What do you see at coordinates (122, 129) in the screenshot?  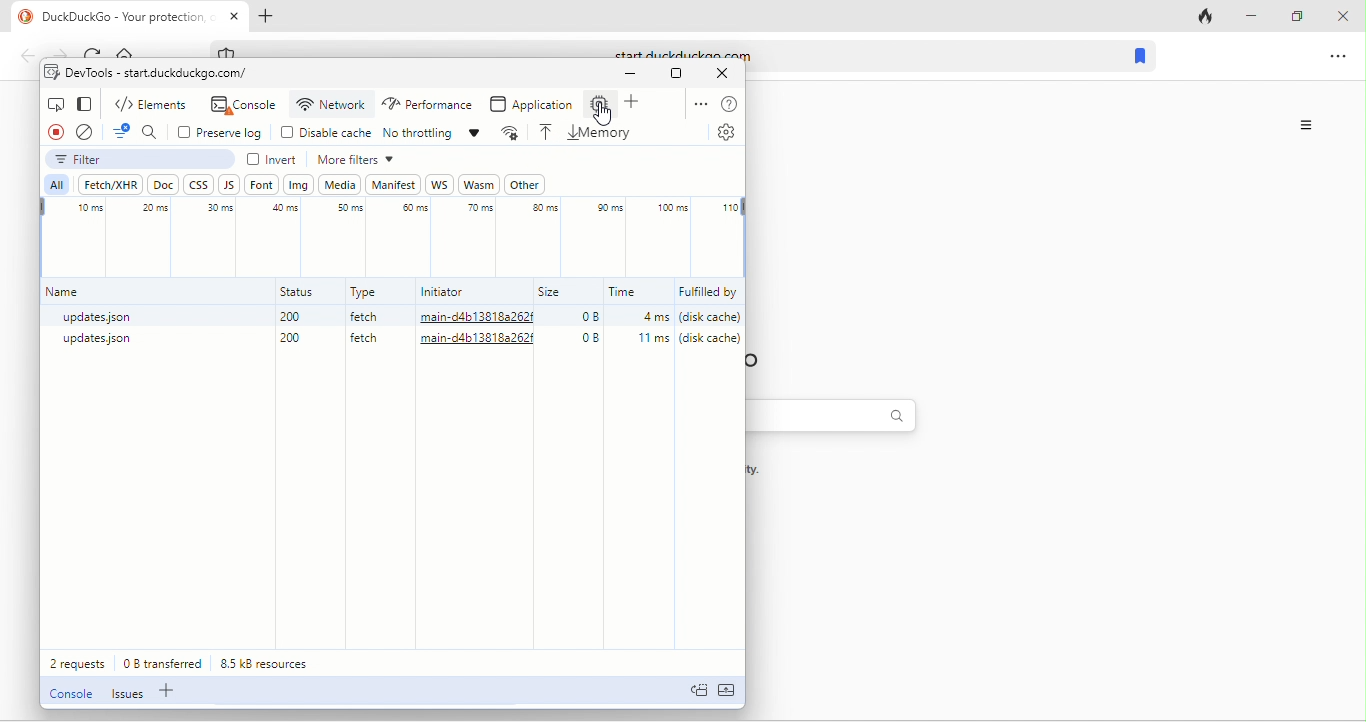 I see `filter` at bounding box center [122, 129].